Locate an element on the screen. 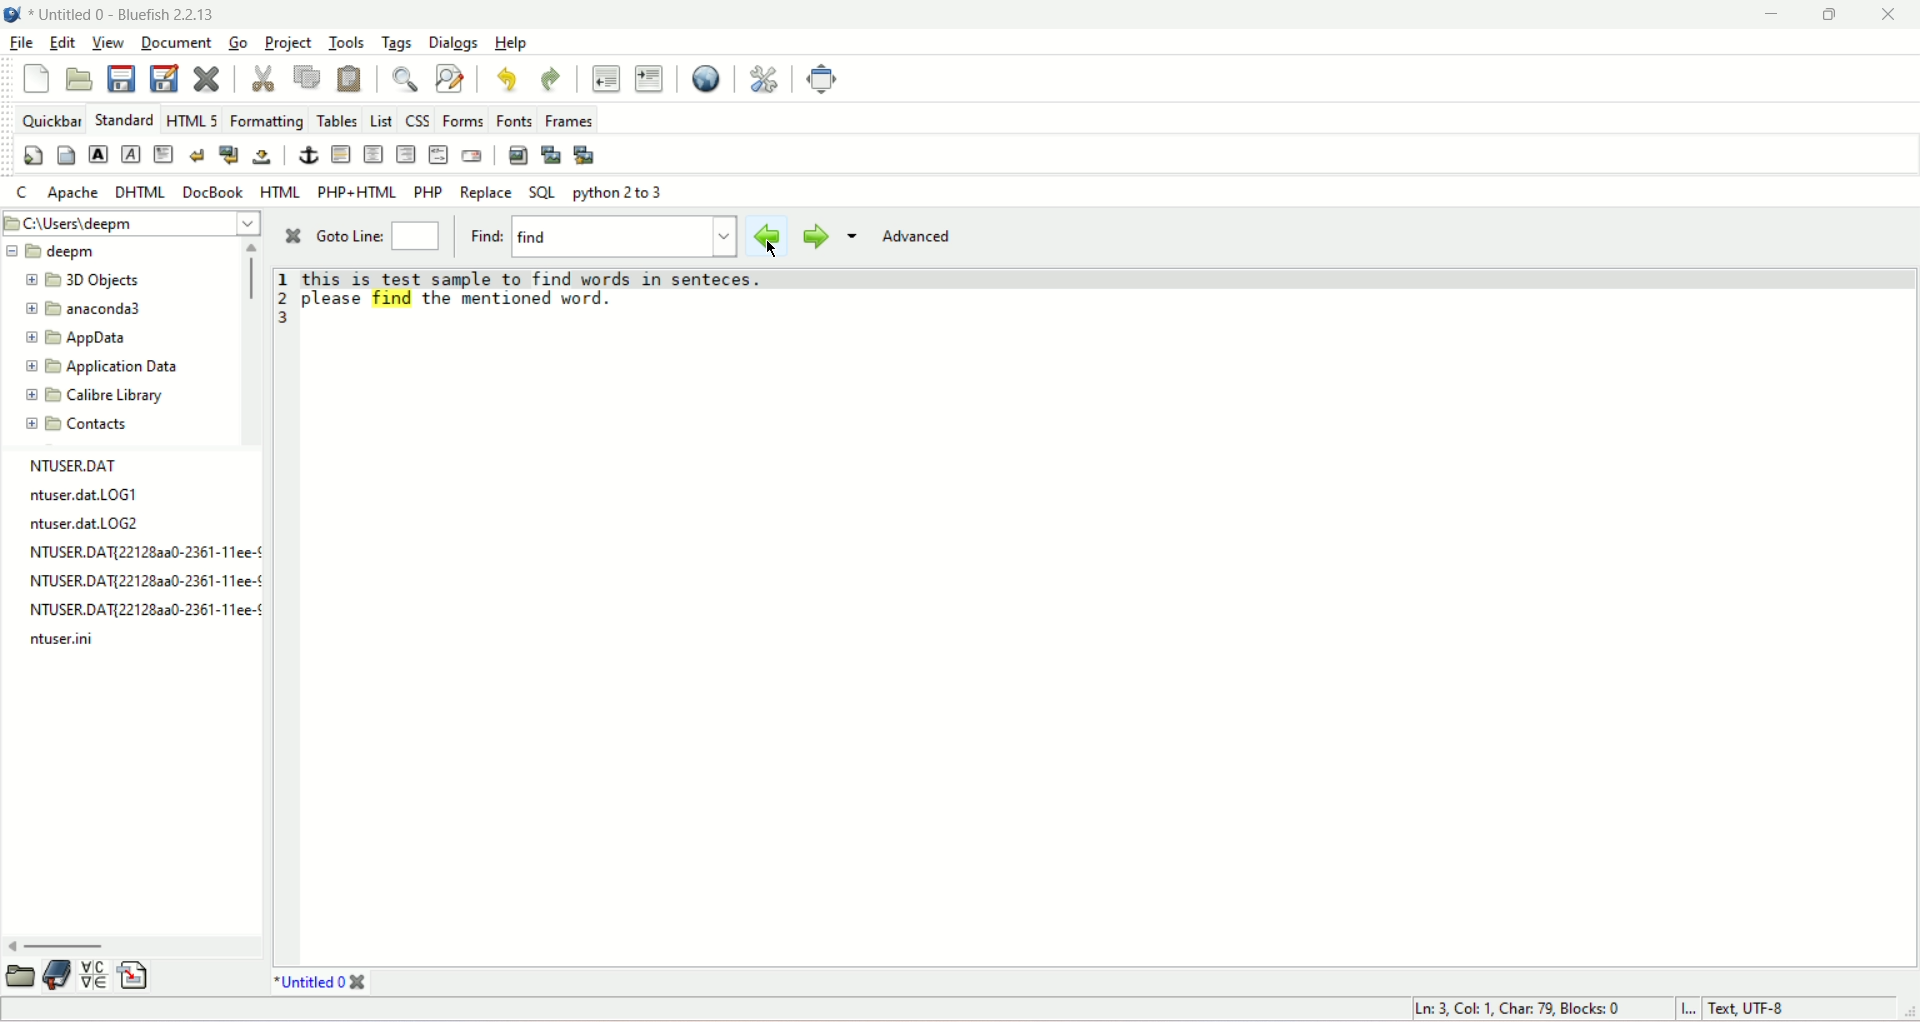 The width and height of the screenshot is (1920, 1022). PHP is located at coordinates (428, 191).